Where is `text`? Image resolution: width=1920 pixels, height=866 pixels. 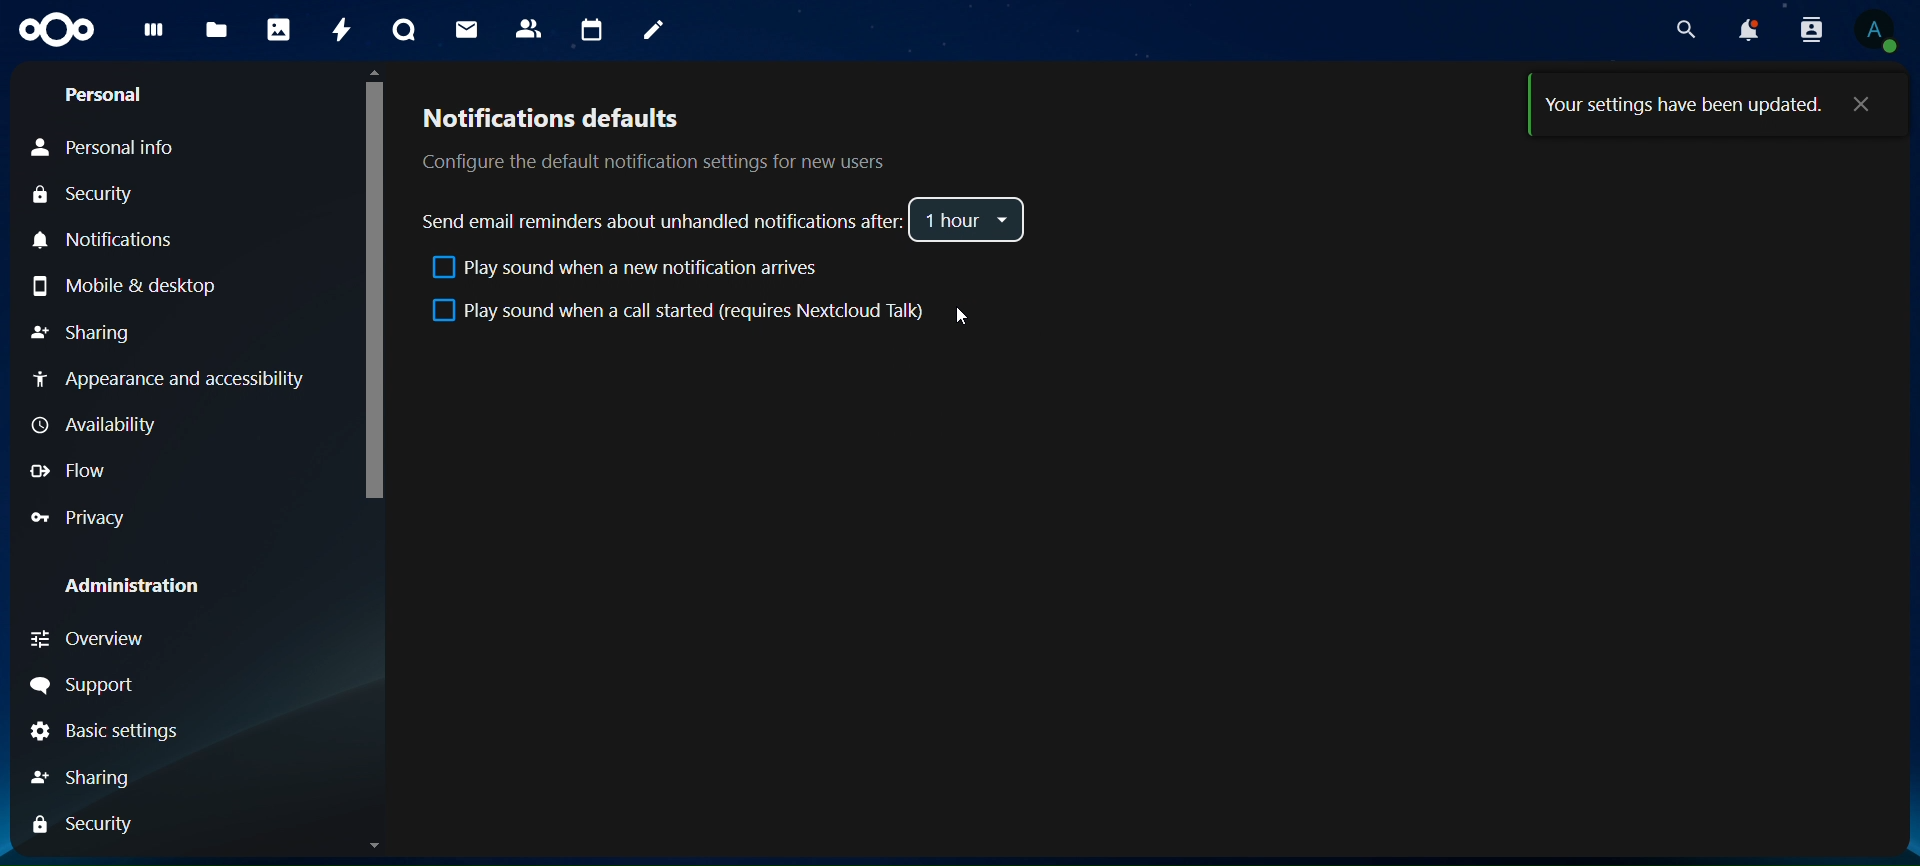 text is located at coordinates (1681, 108).